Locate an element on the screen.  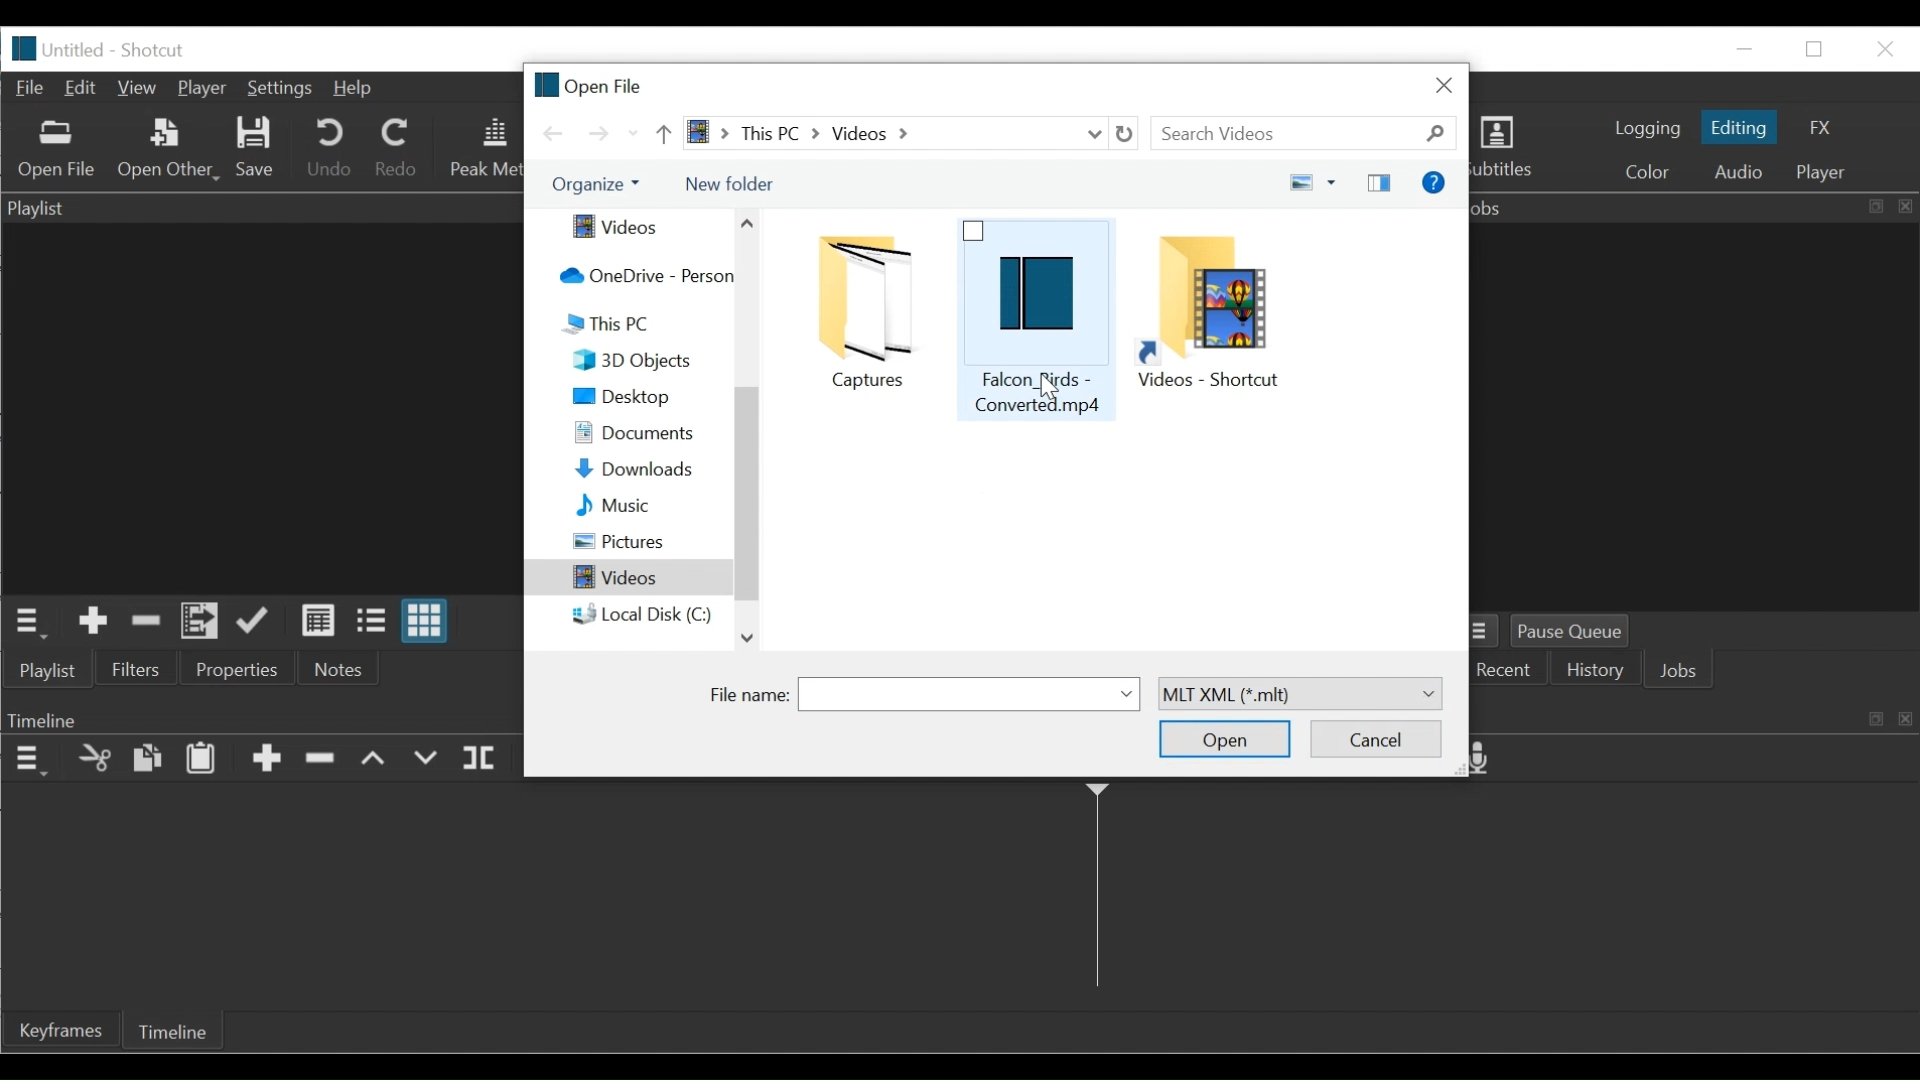
Jobs Menu is located at coordinates (1487, 632).